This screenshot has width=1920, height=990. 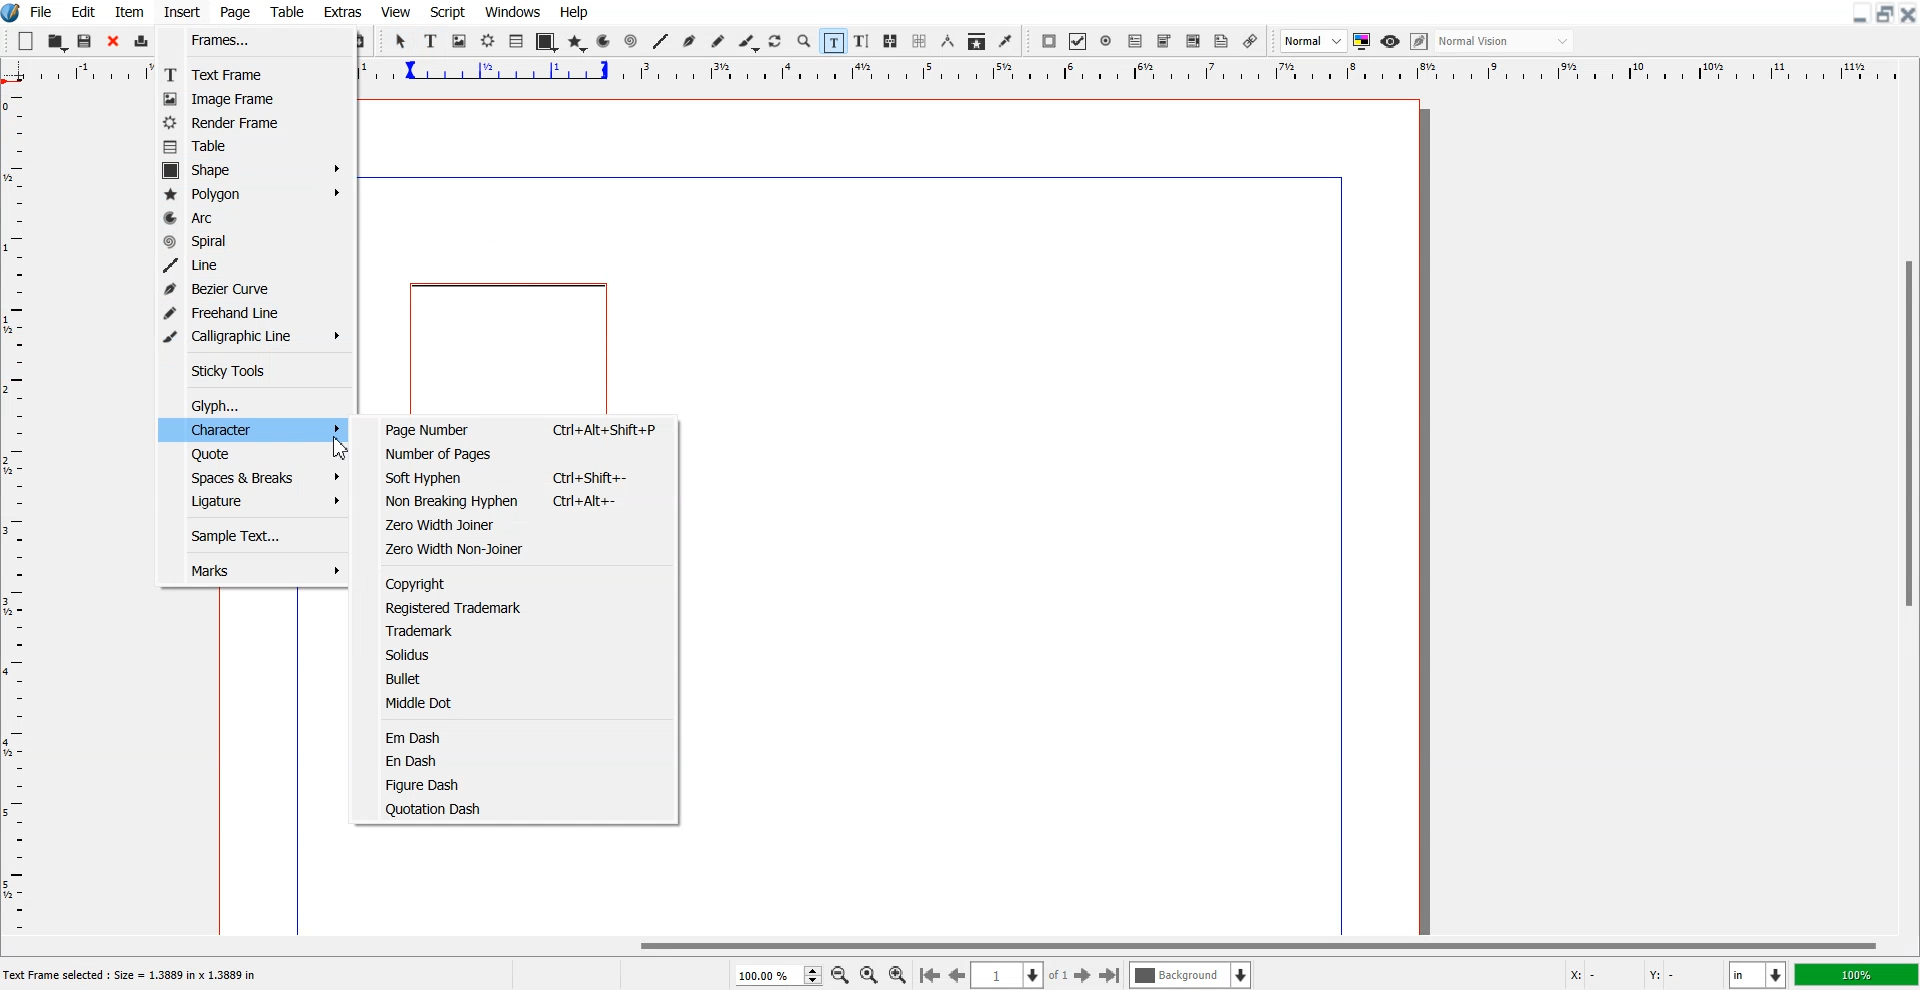 I want to click on Calligraphic Line, so click(x=252, y=335).